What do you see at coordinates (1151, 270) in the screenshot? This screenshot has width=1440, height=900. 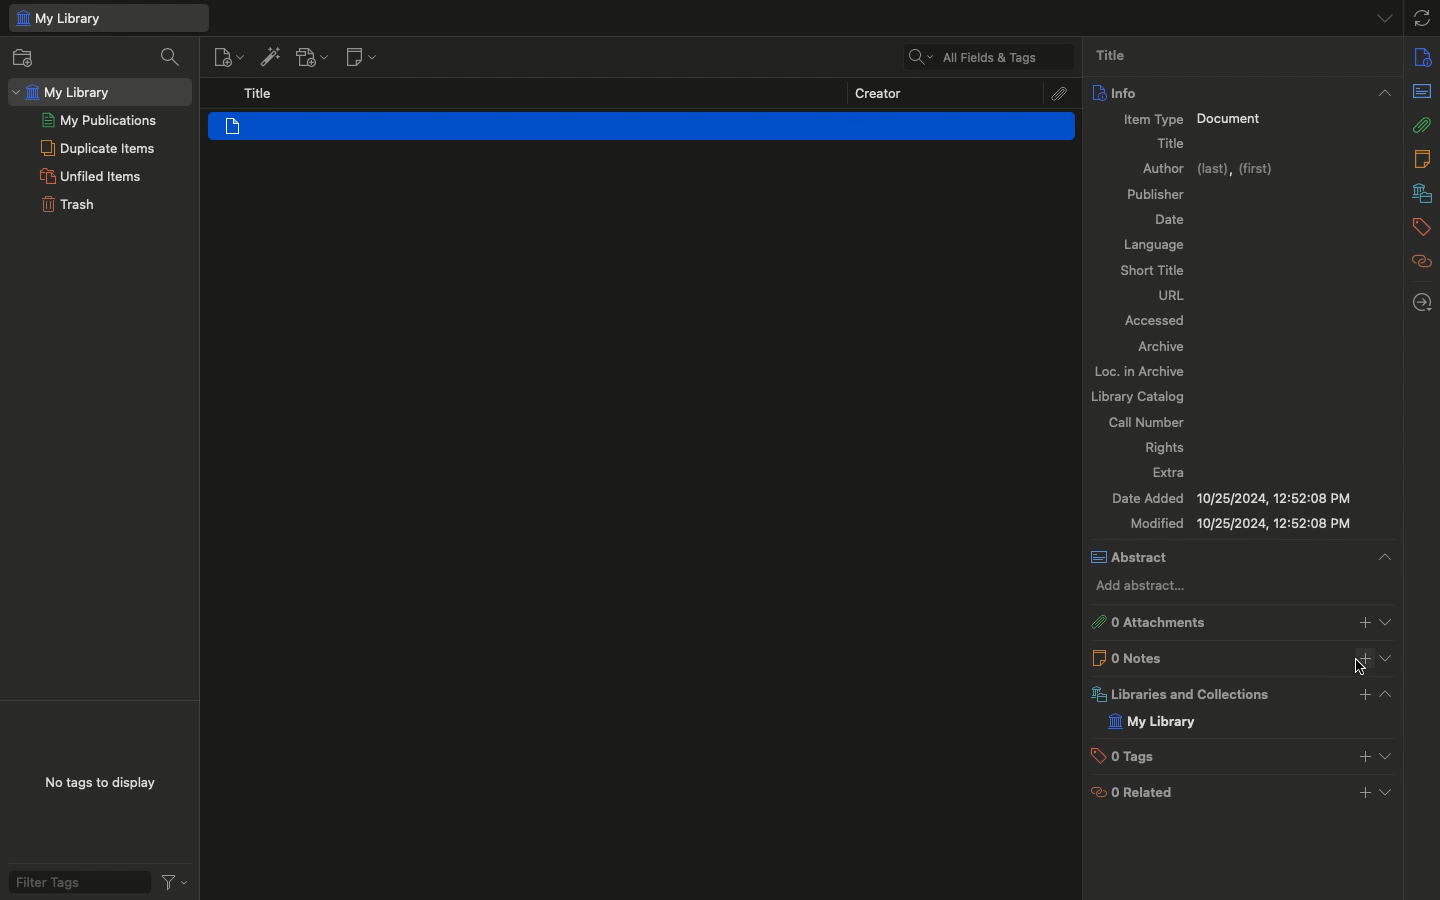 I see `Short title` at bounding box center [1151, 270].